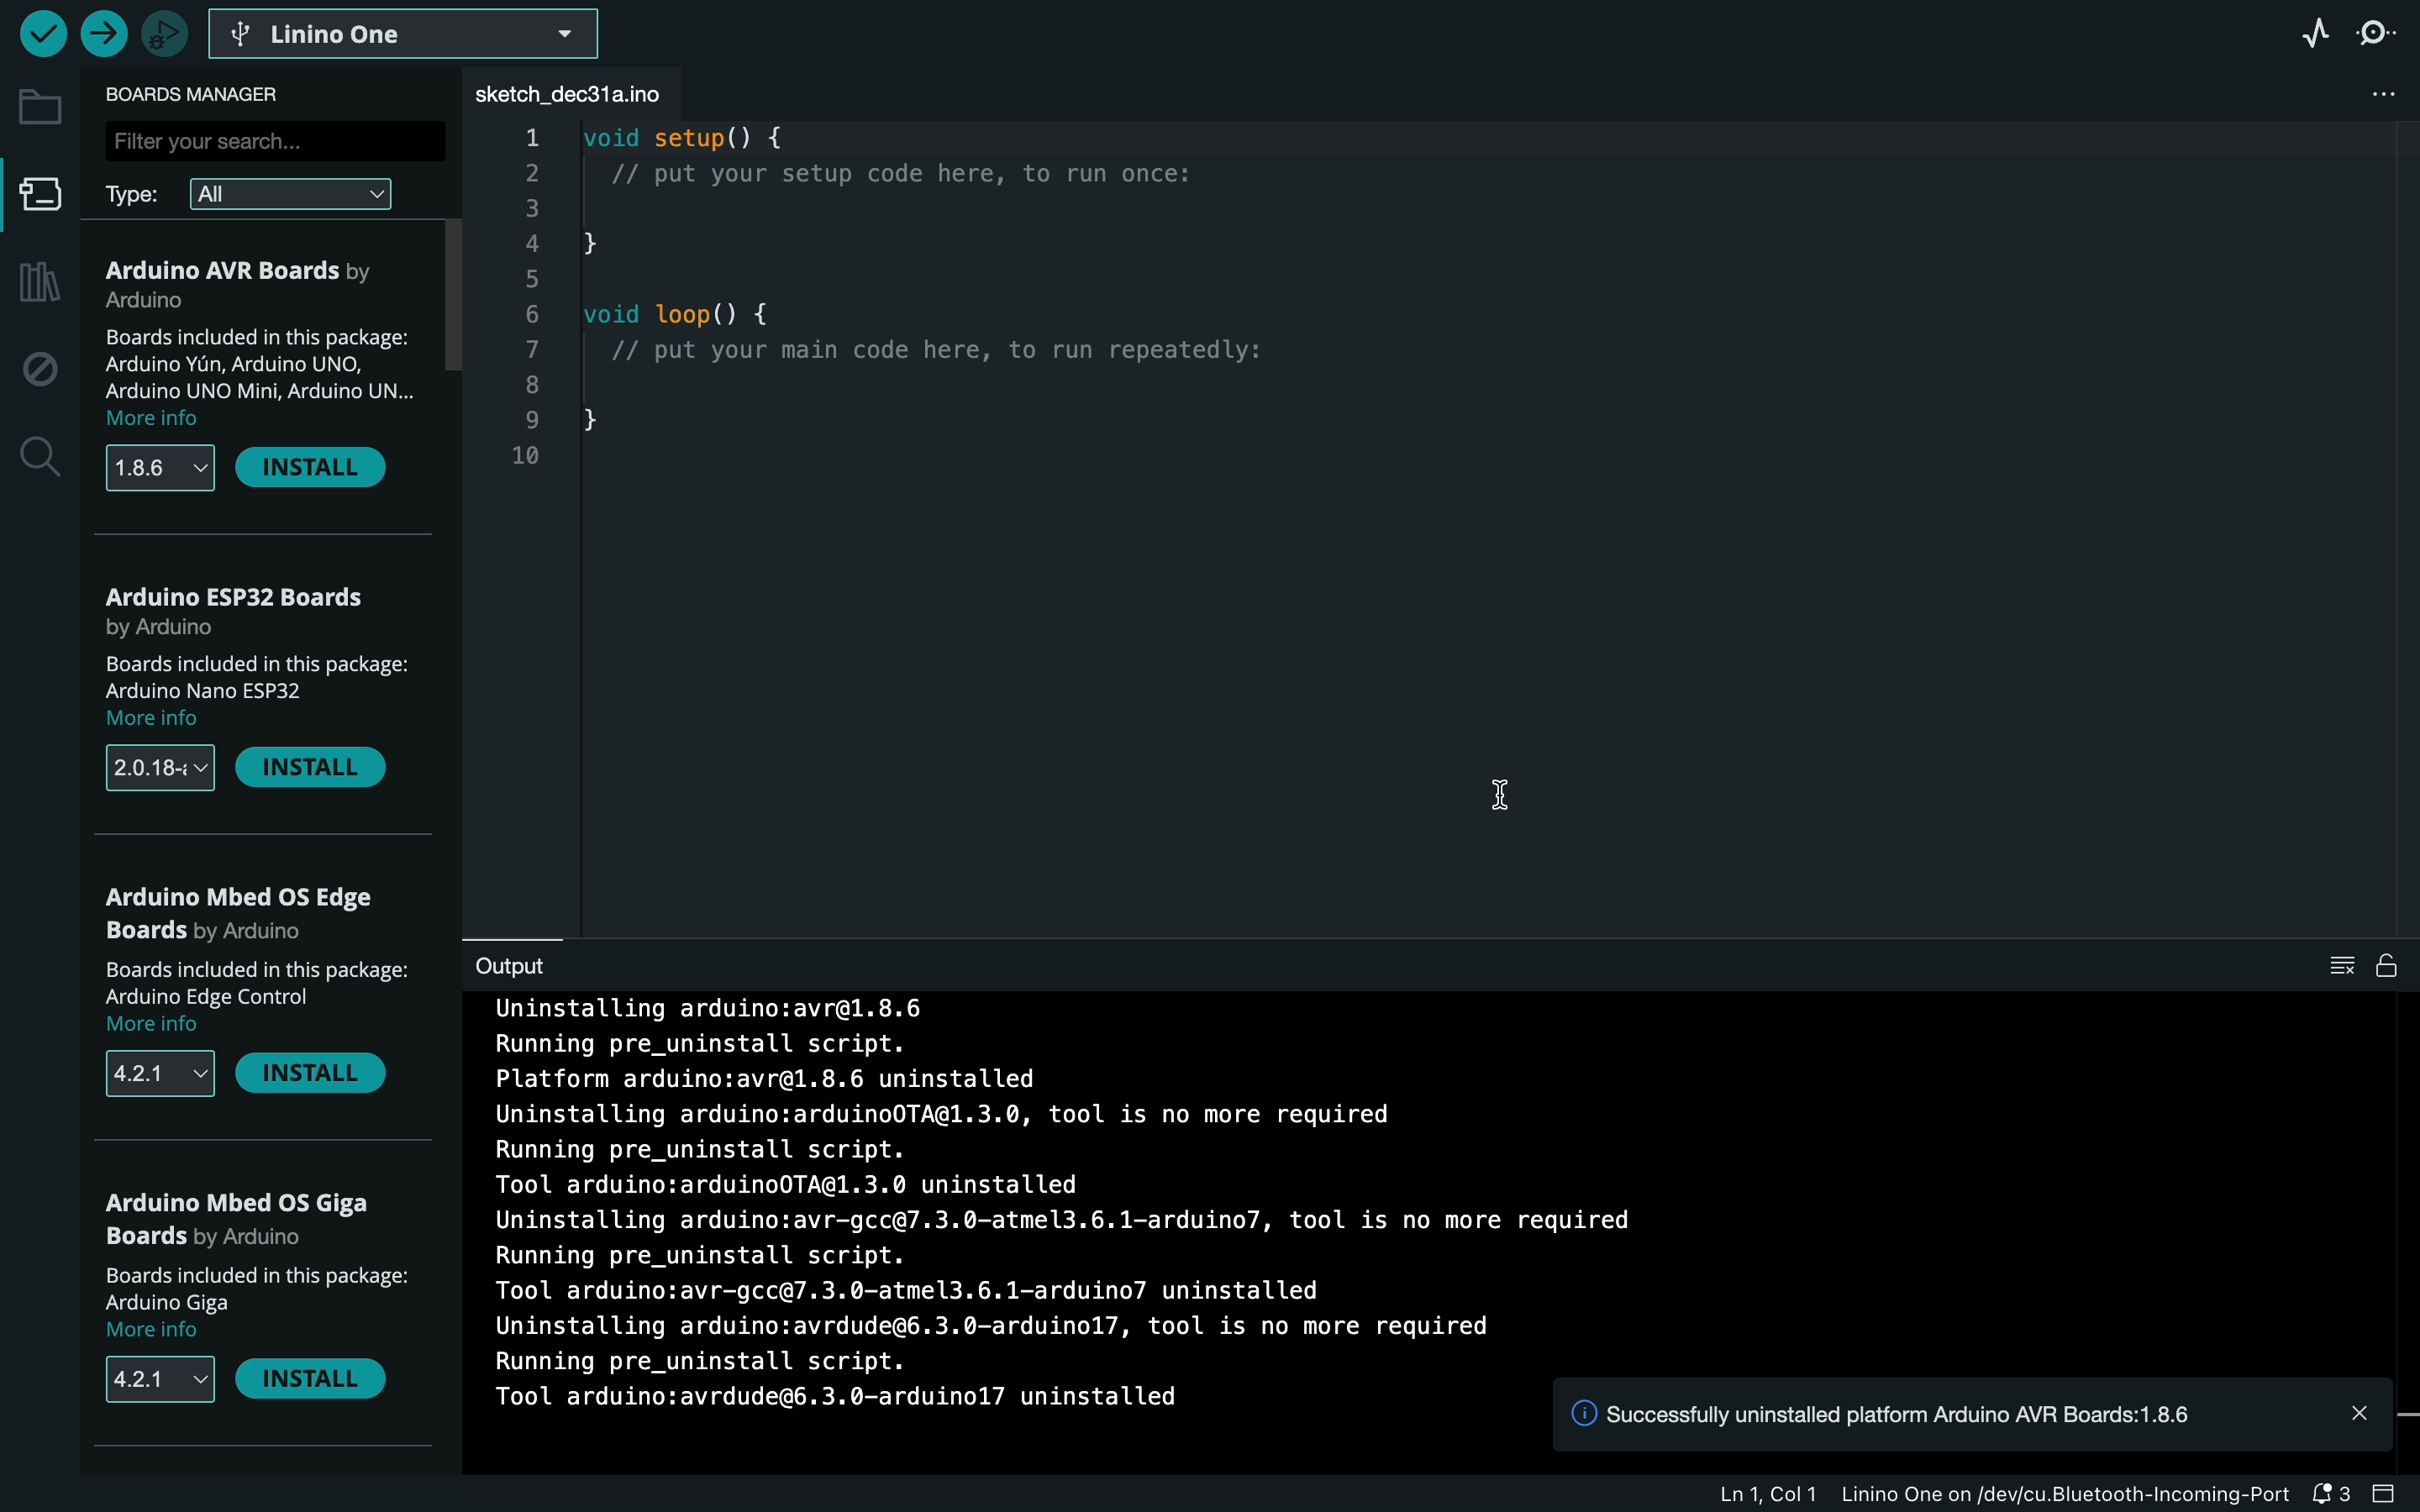 This screenshot has height=1512, width=2420. I want to click on install, so click(318, 773).